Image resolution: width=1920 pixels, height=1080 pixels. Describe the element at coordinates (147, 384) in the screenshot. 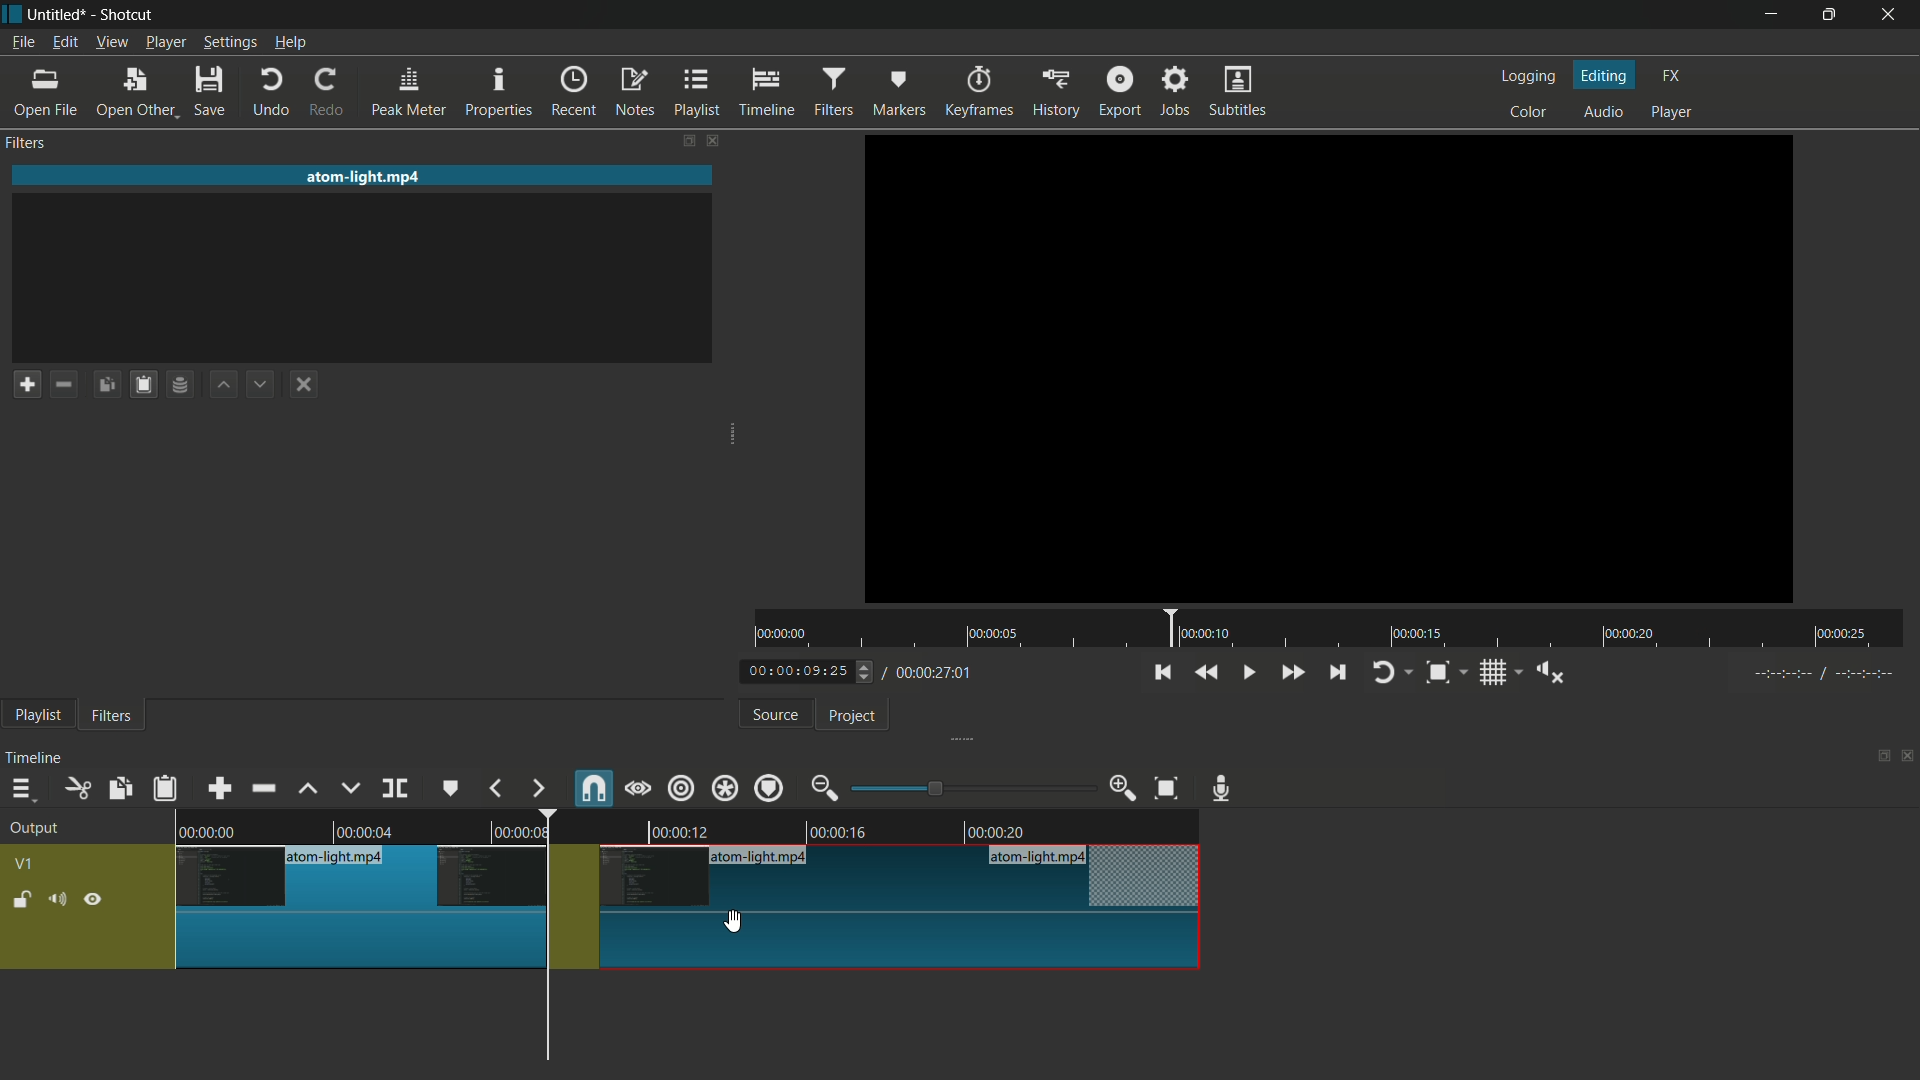

I see `paste filters` at that location.